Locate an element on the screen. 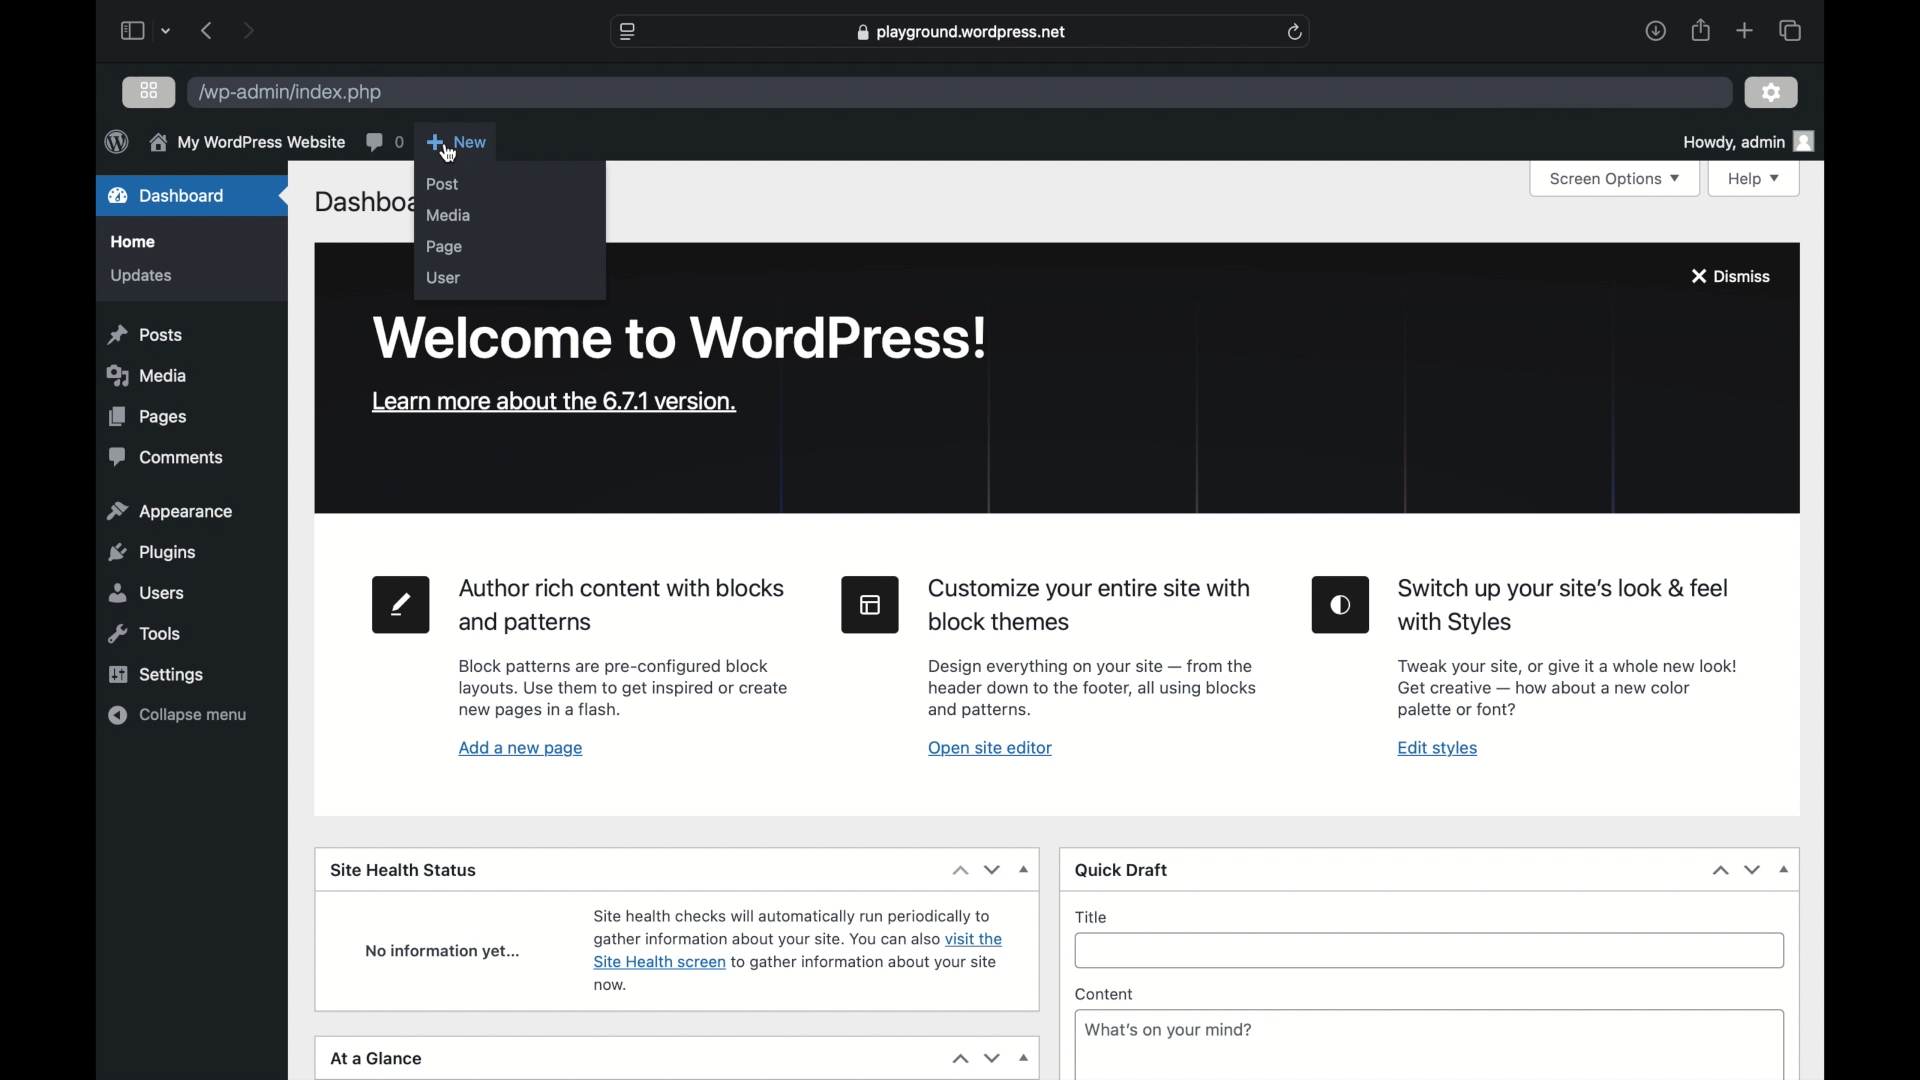 The height and width of the screenshot is (1080, 1920). dismiss is located at coordinates (1729, 275).